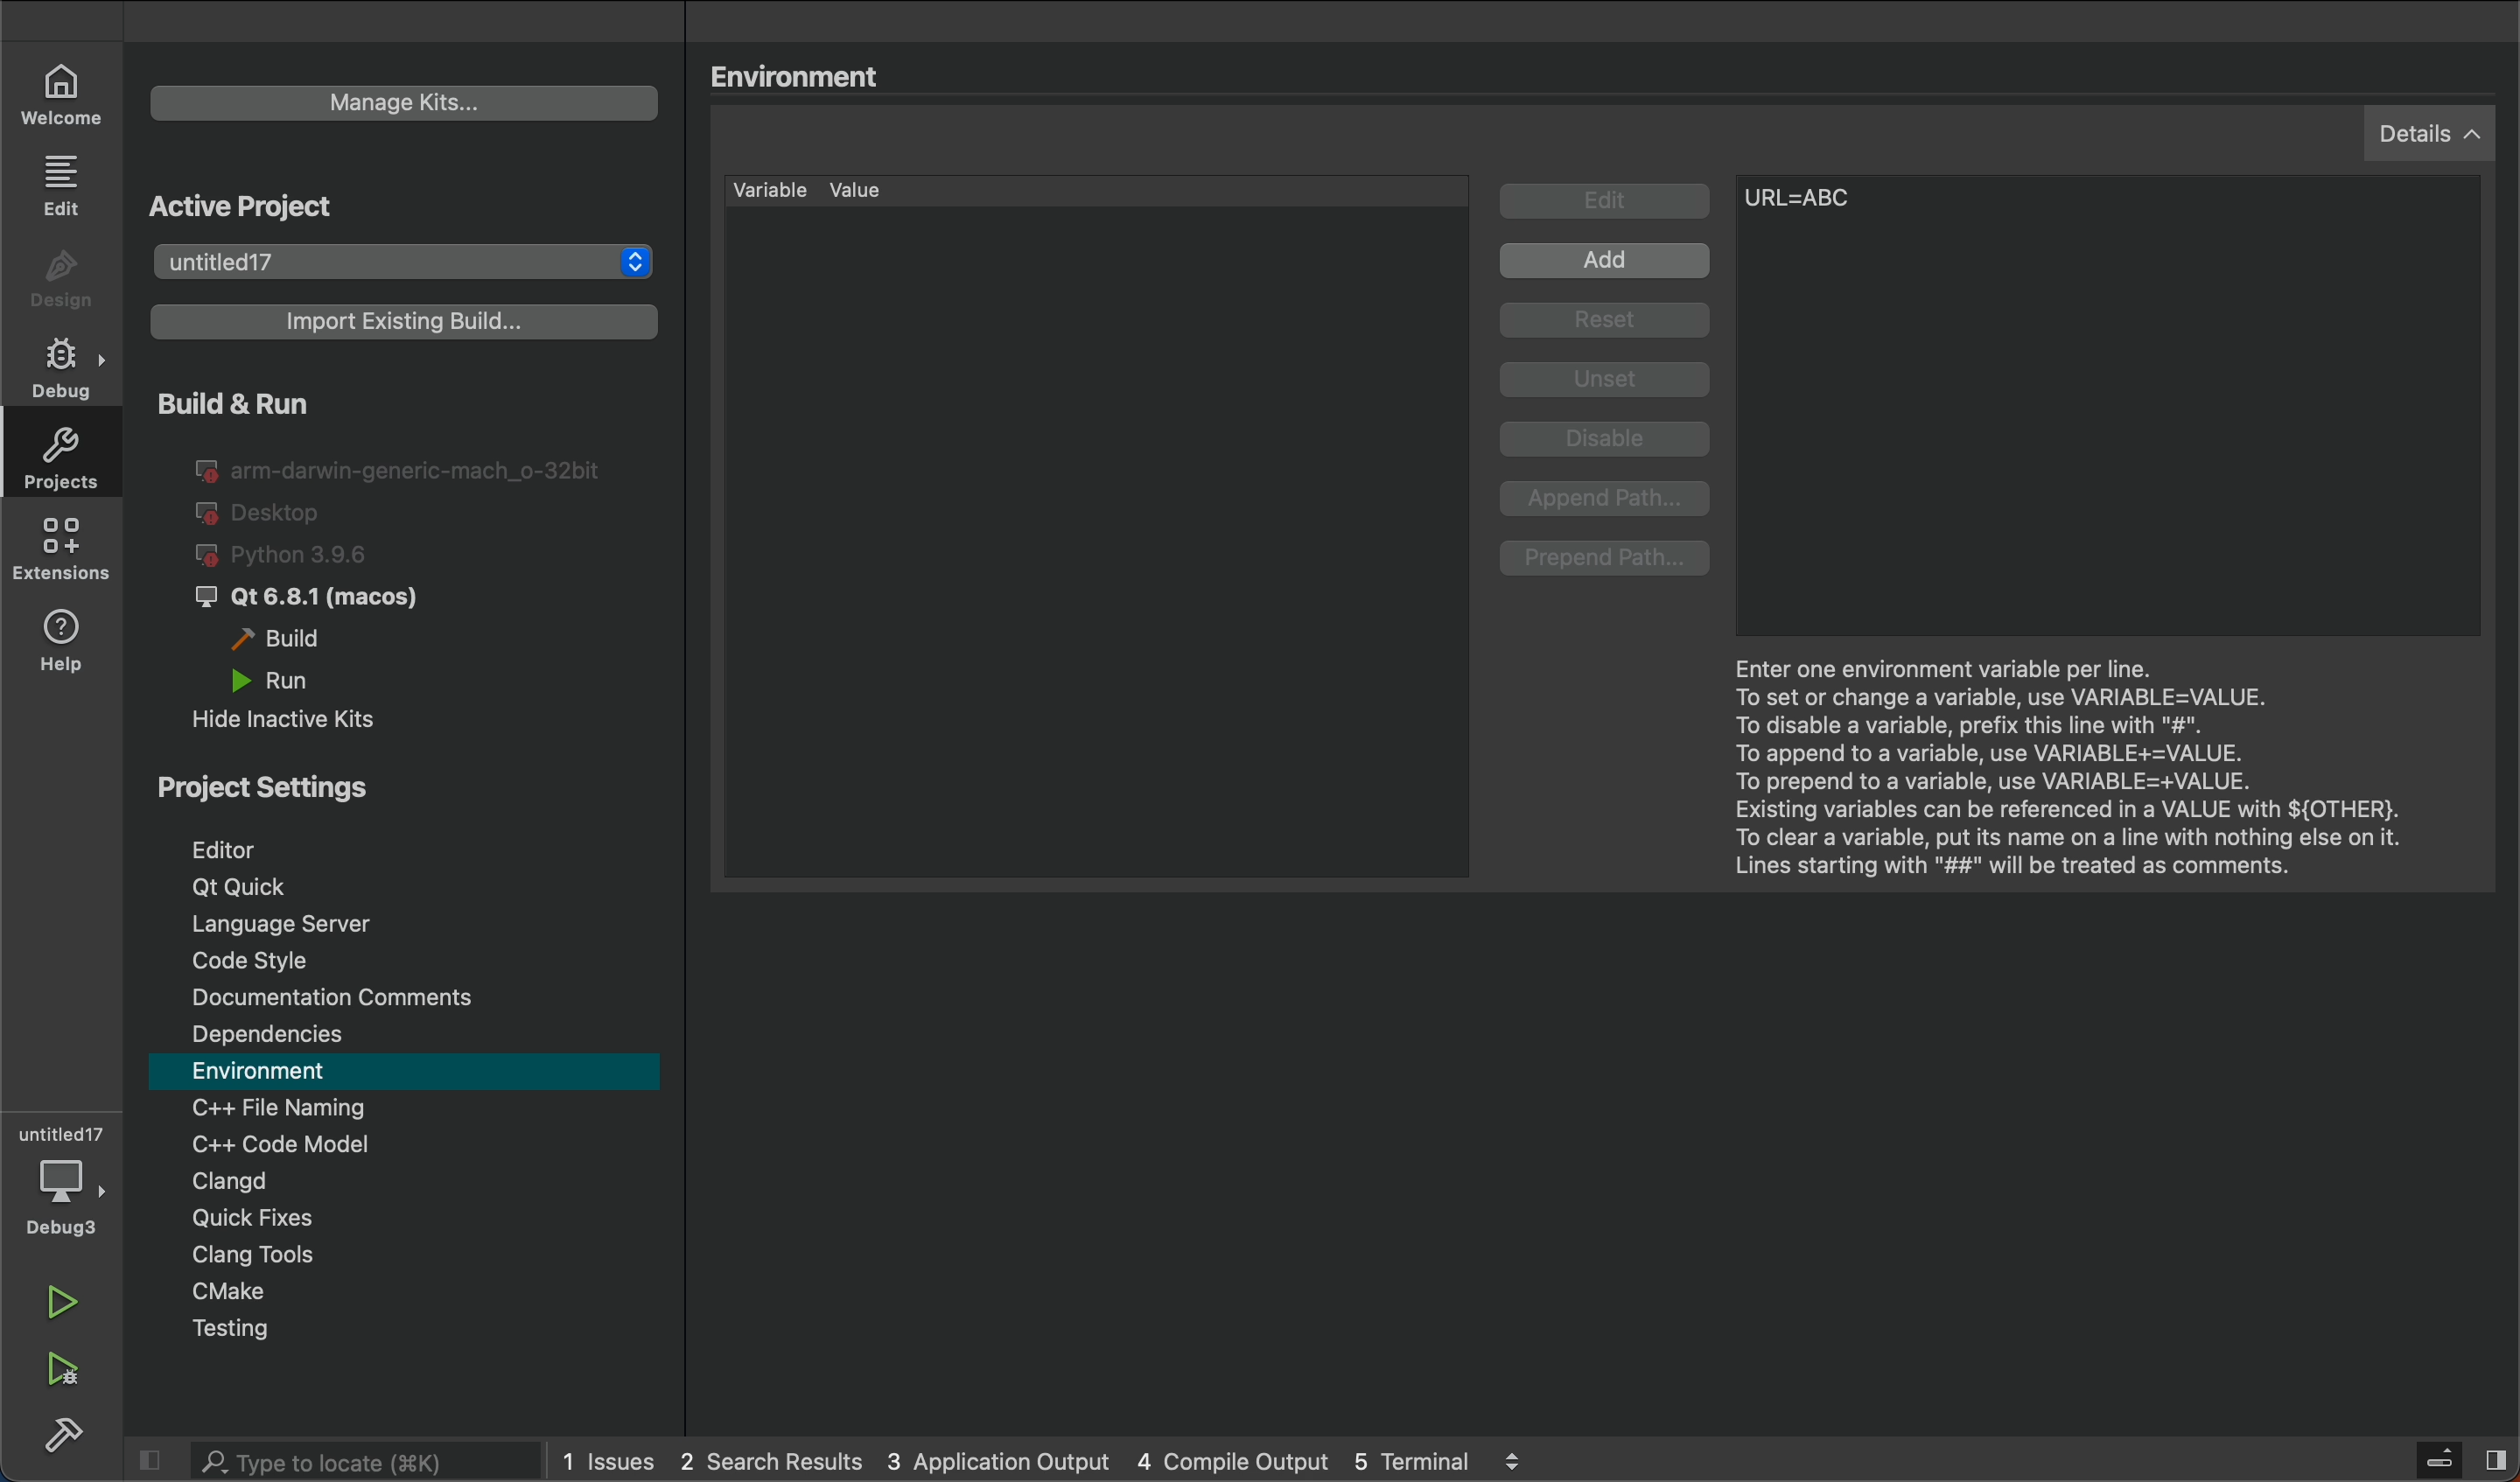  I want to click on run, so click(76, 1308).